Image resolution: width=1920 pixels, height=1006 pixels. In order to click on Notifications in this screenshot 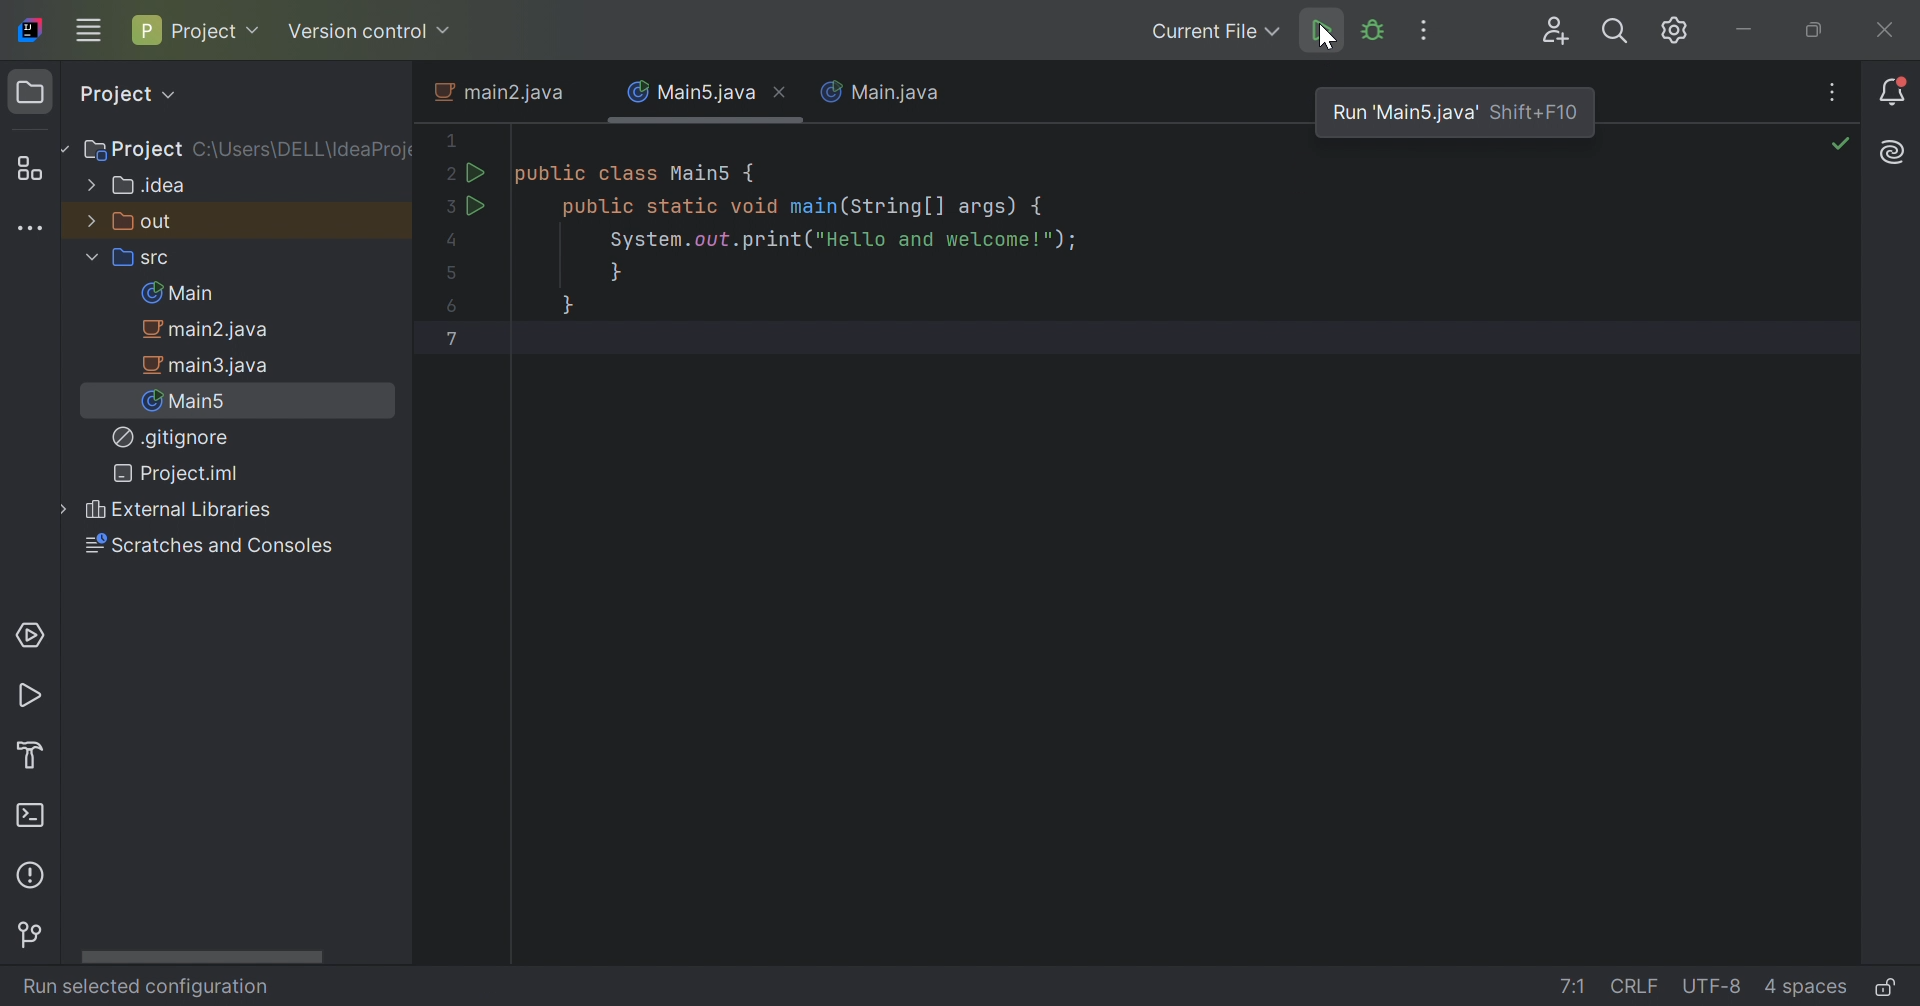, I will do `click(1898, 90)`.